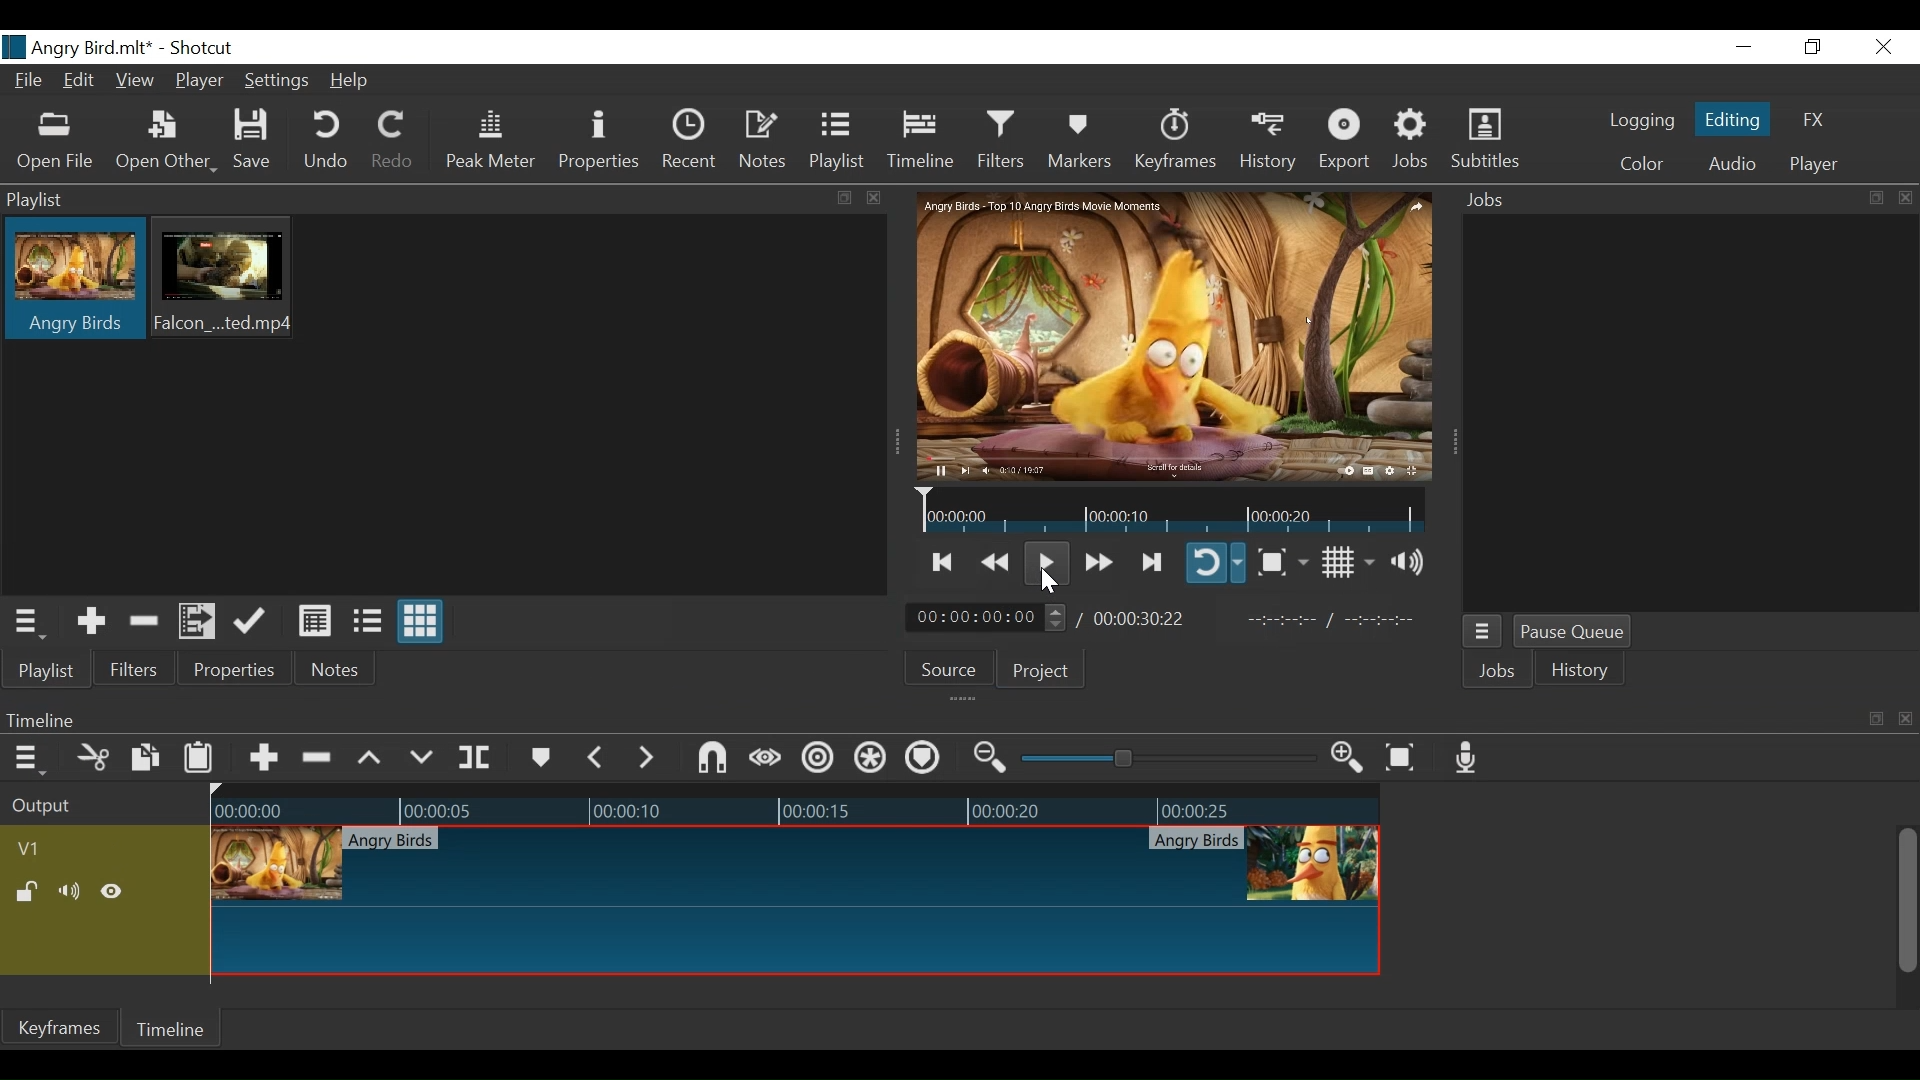  Describe the element at coordinates (1347, 760) in the screenshot. I see `Zoom timeline in` at that location.